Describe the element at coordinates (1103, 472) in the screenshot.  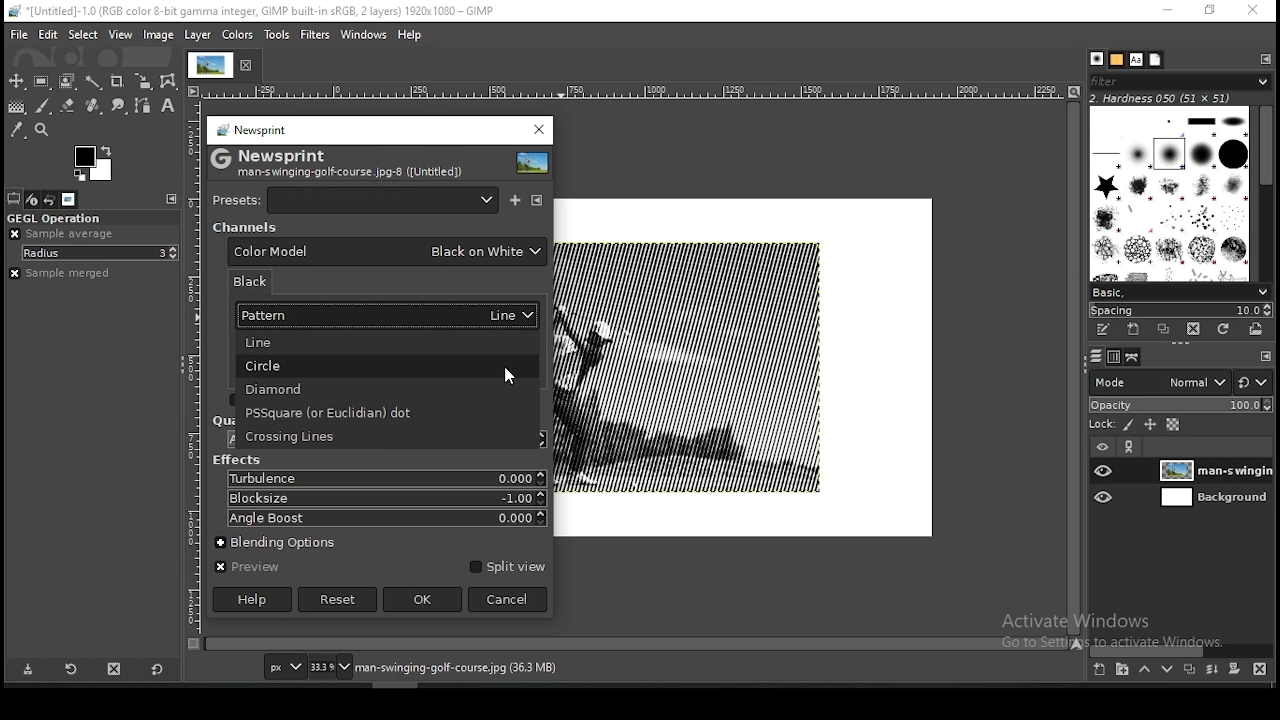
I see `layer visibility on/off` at that location.